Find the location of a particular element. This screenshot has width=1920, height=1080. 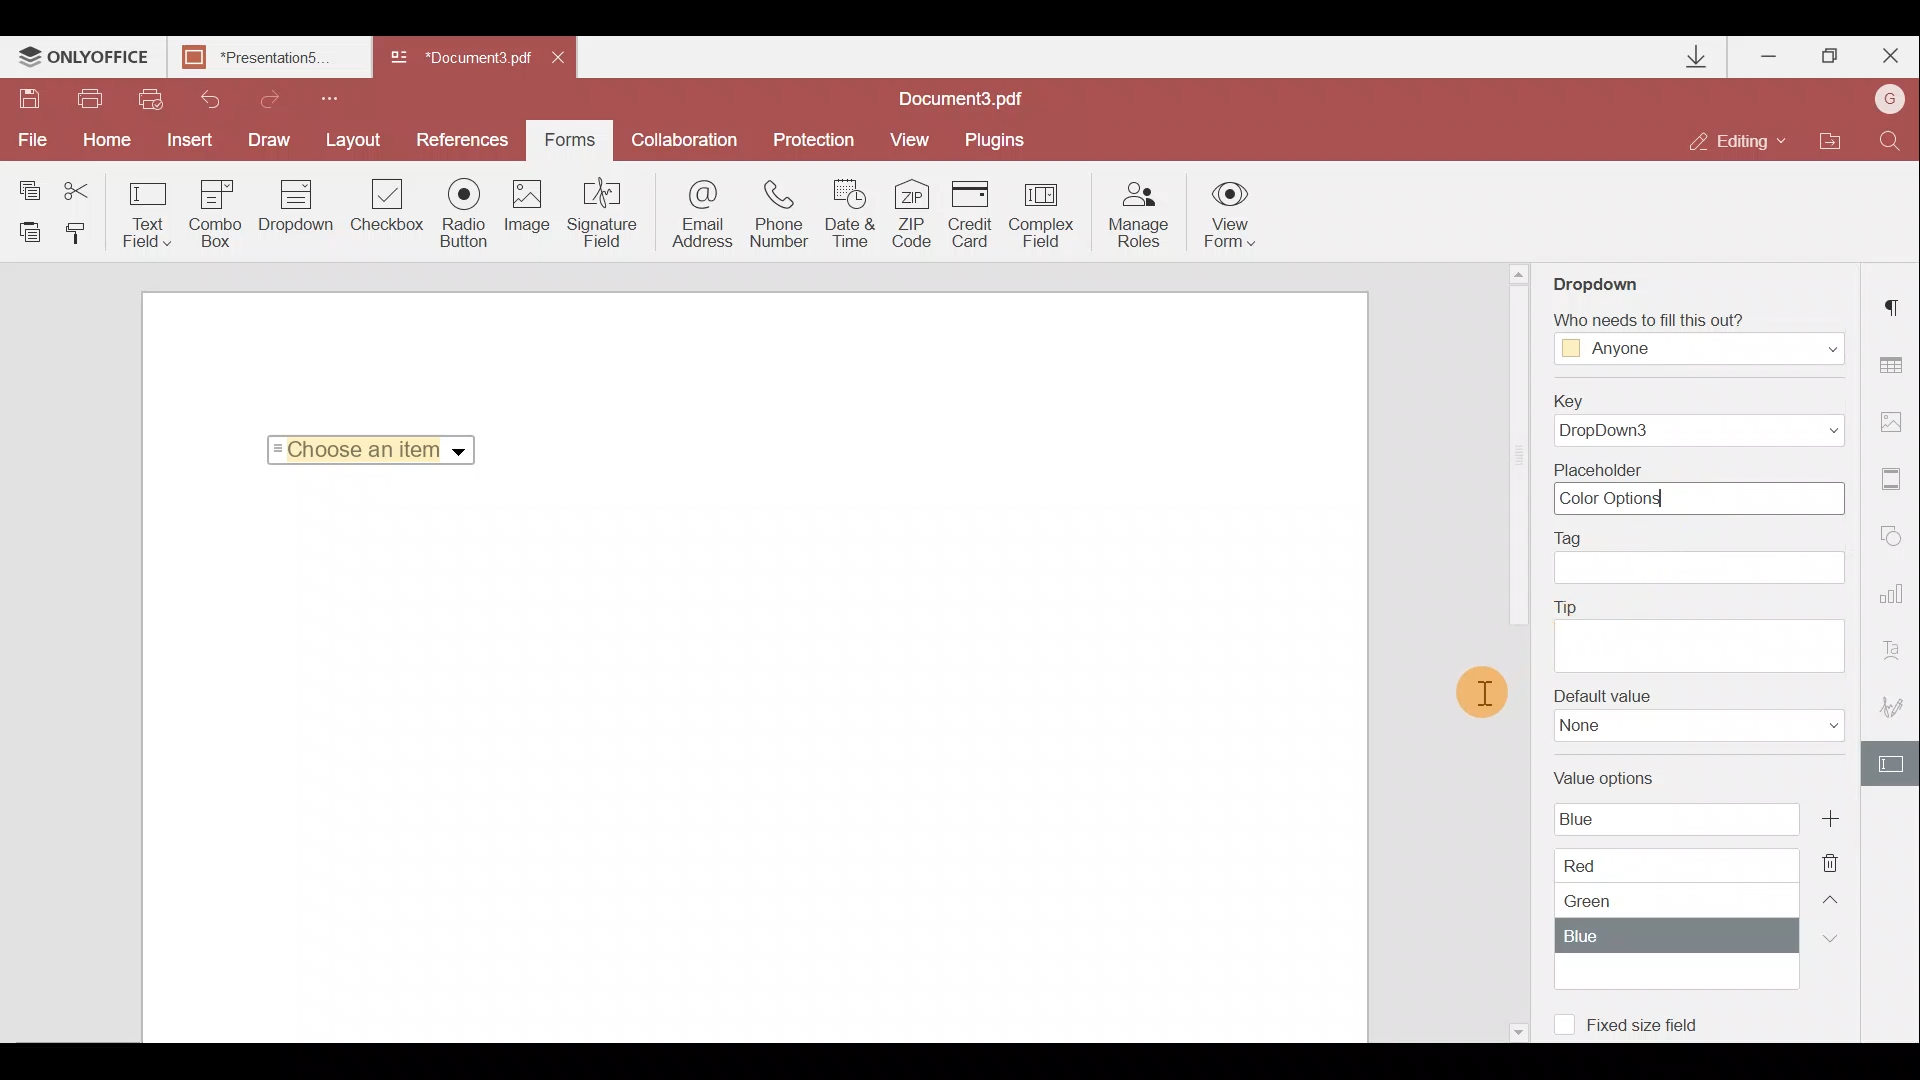

Text field is located at coordinates (144, 214).